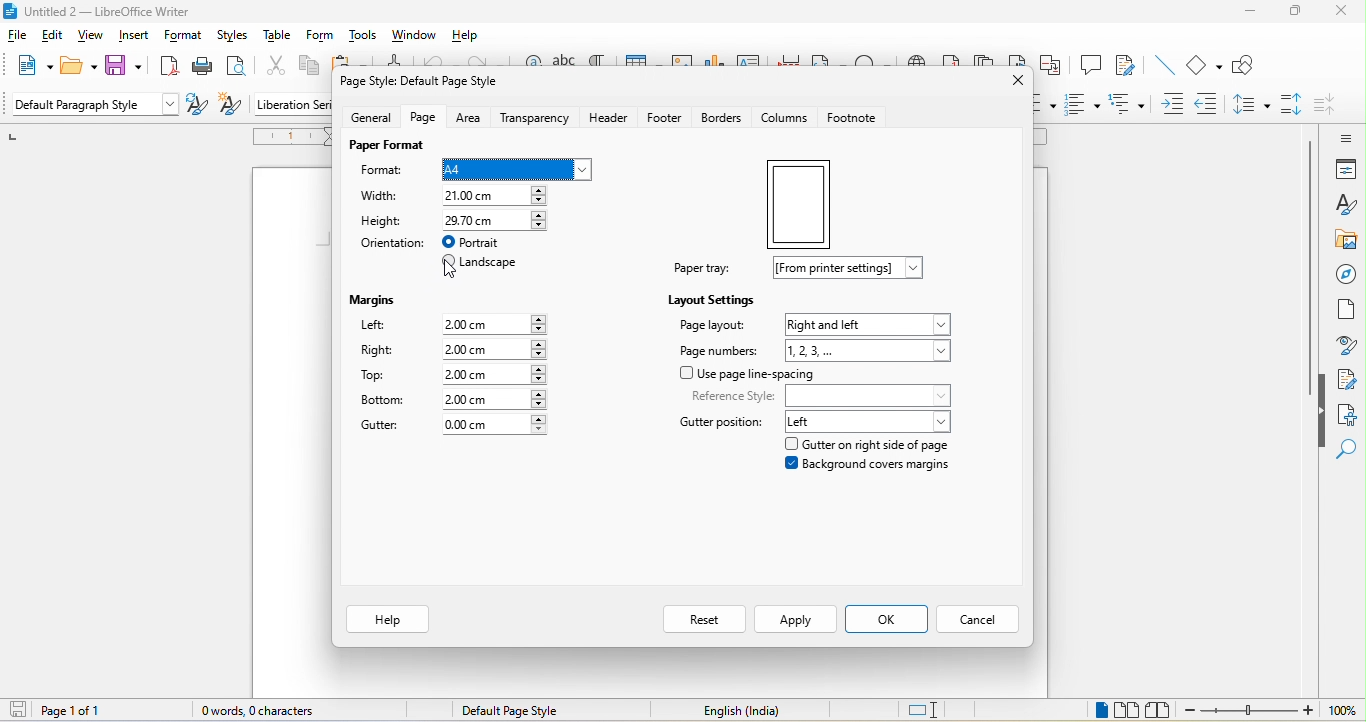  I want to click on borders, so click(726, 119).